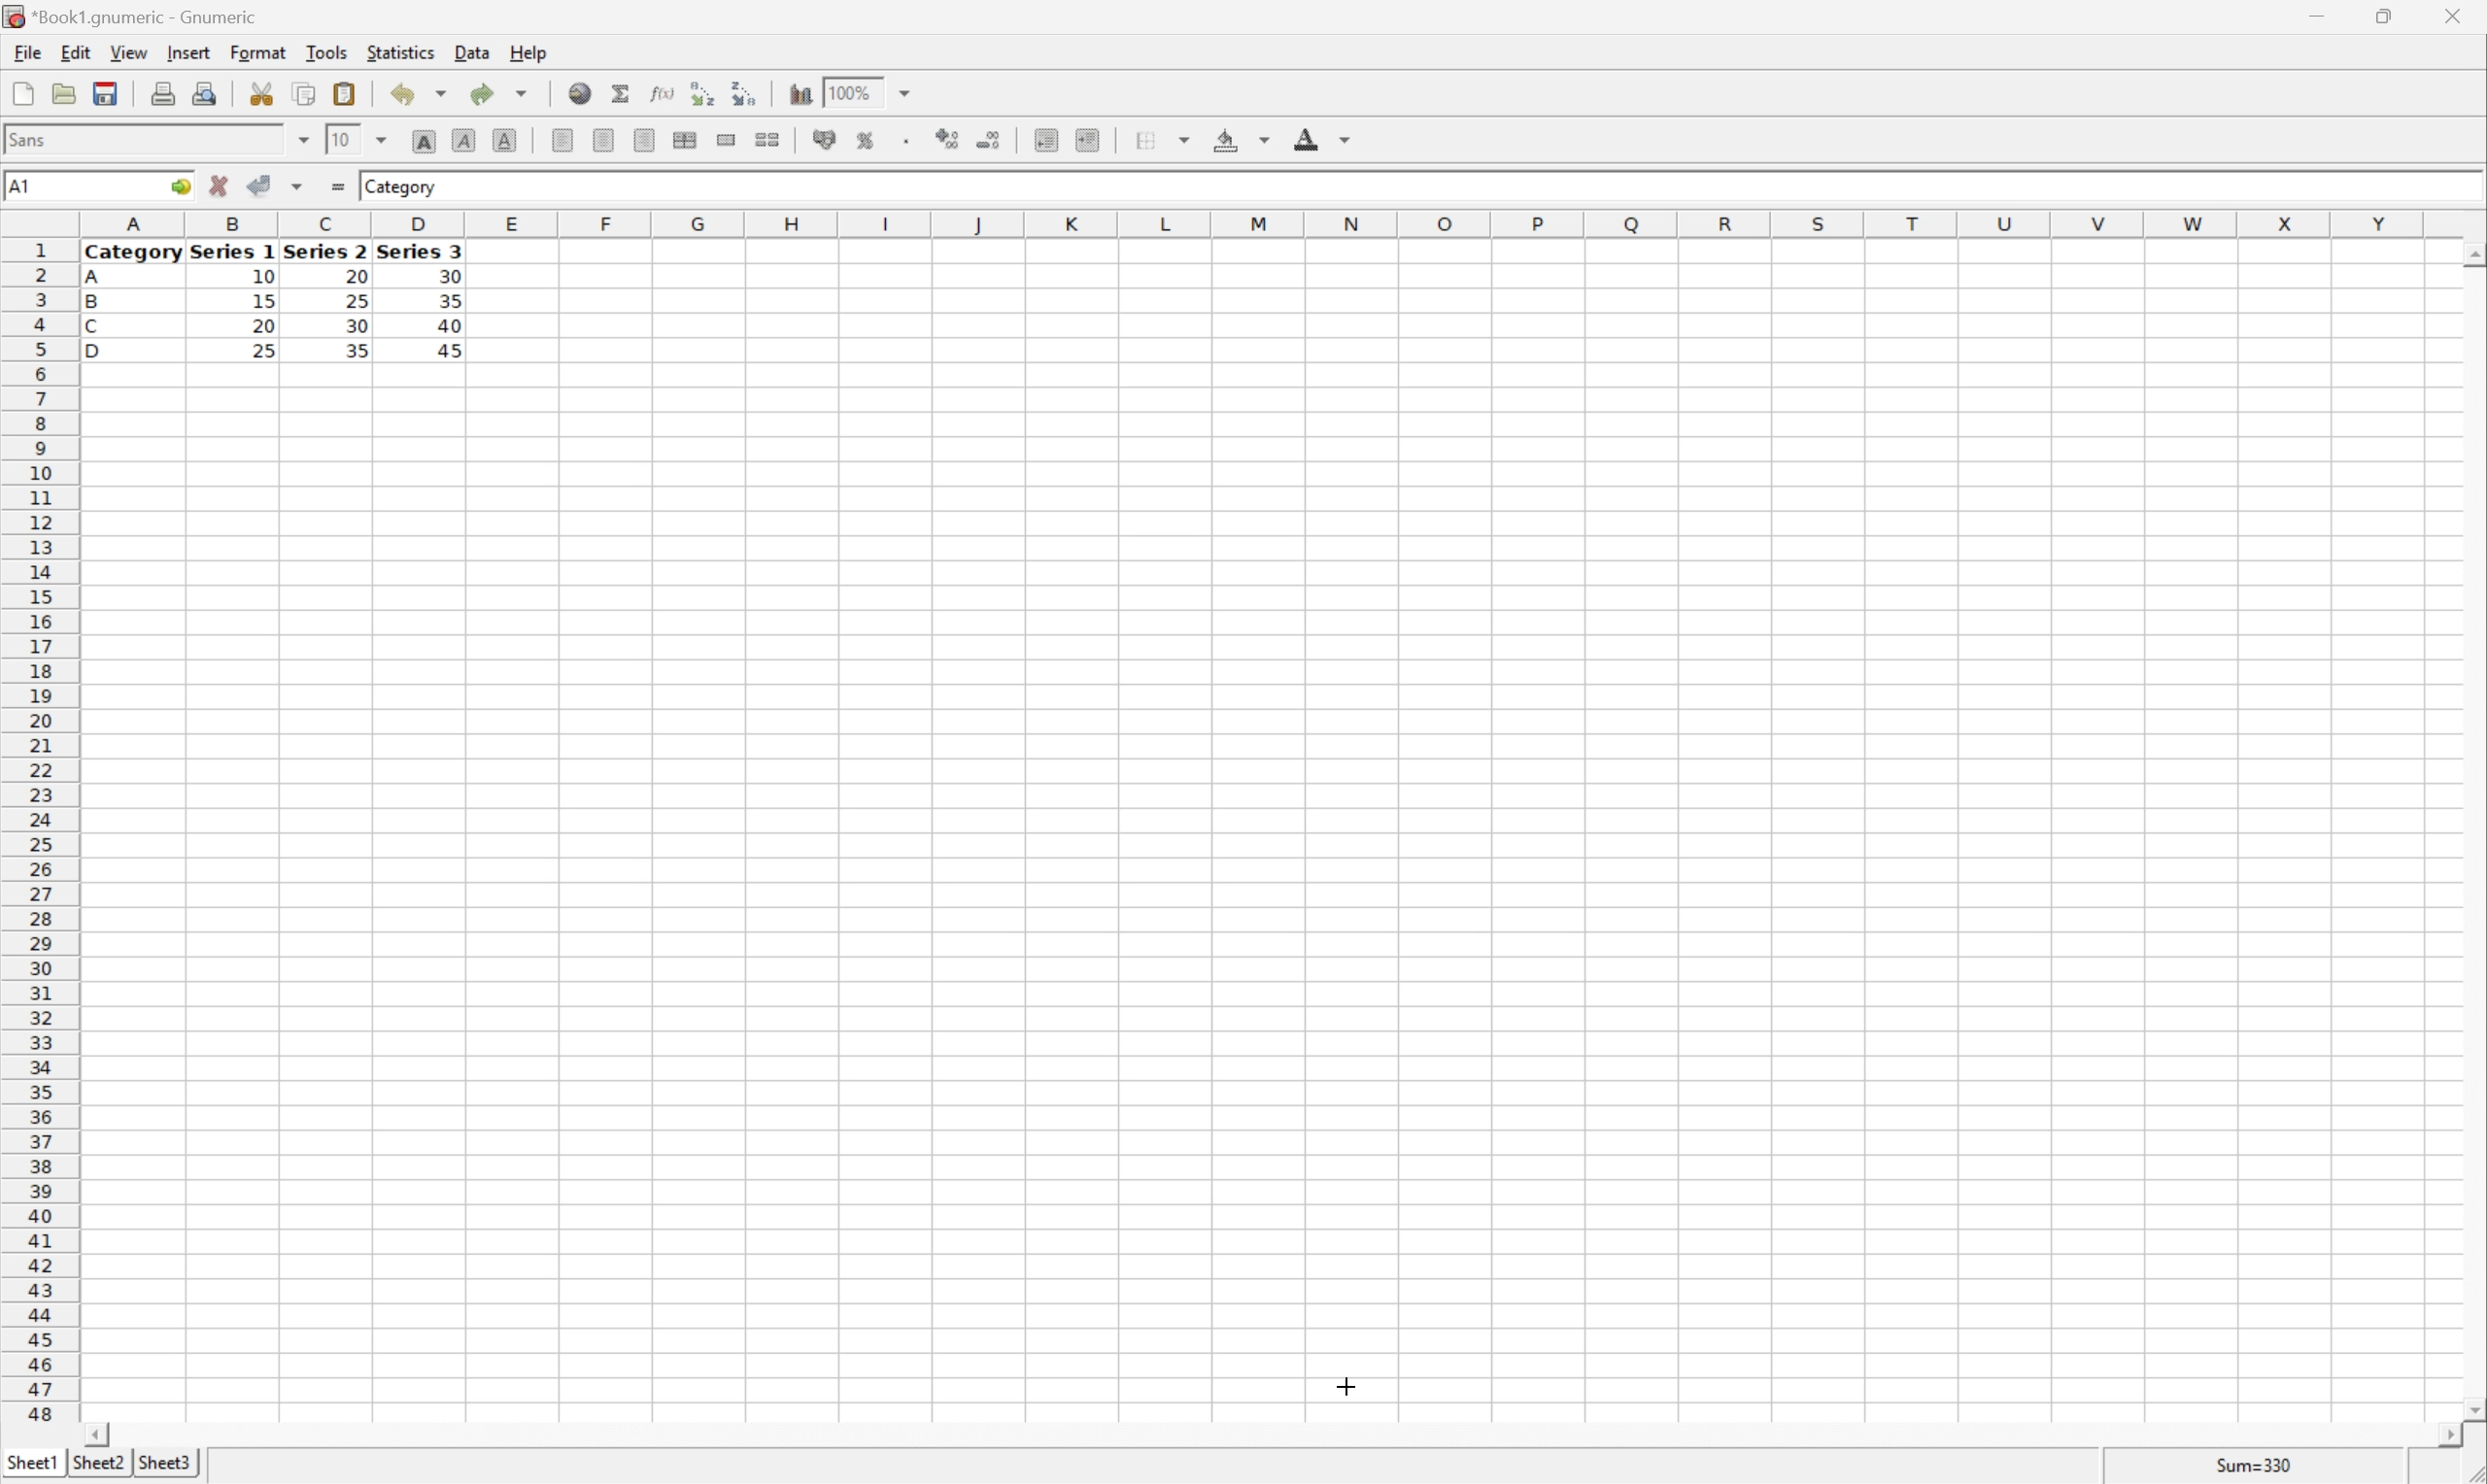  What do you see at coordinates (505, 138) in the screenshot?
I see `Underline` at bounding box center [505, 138].